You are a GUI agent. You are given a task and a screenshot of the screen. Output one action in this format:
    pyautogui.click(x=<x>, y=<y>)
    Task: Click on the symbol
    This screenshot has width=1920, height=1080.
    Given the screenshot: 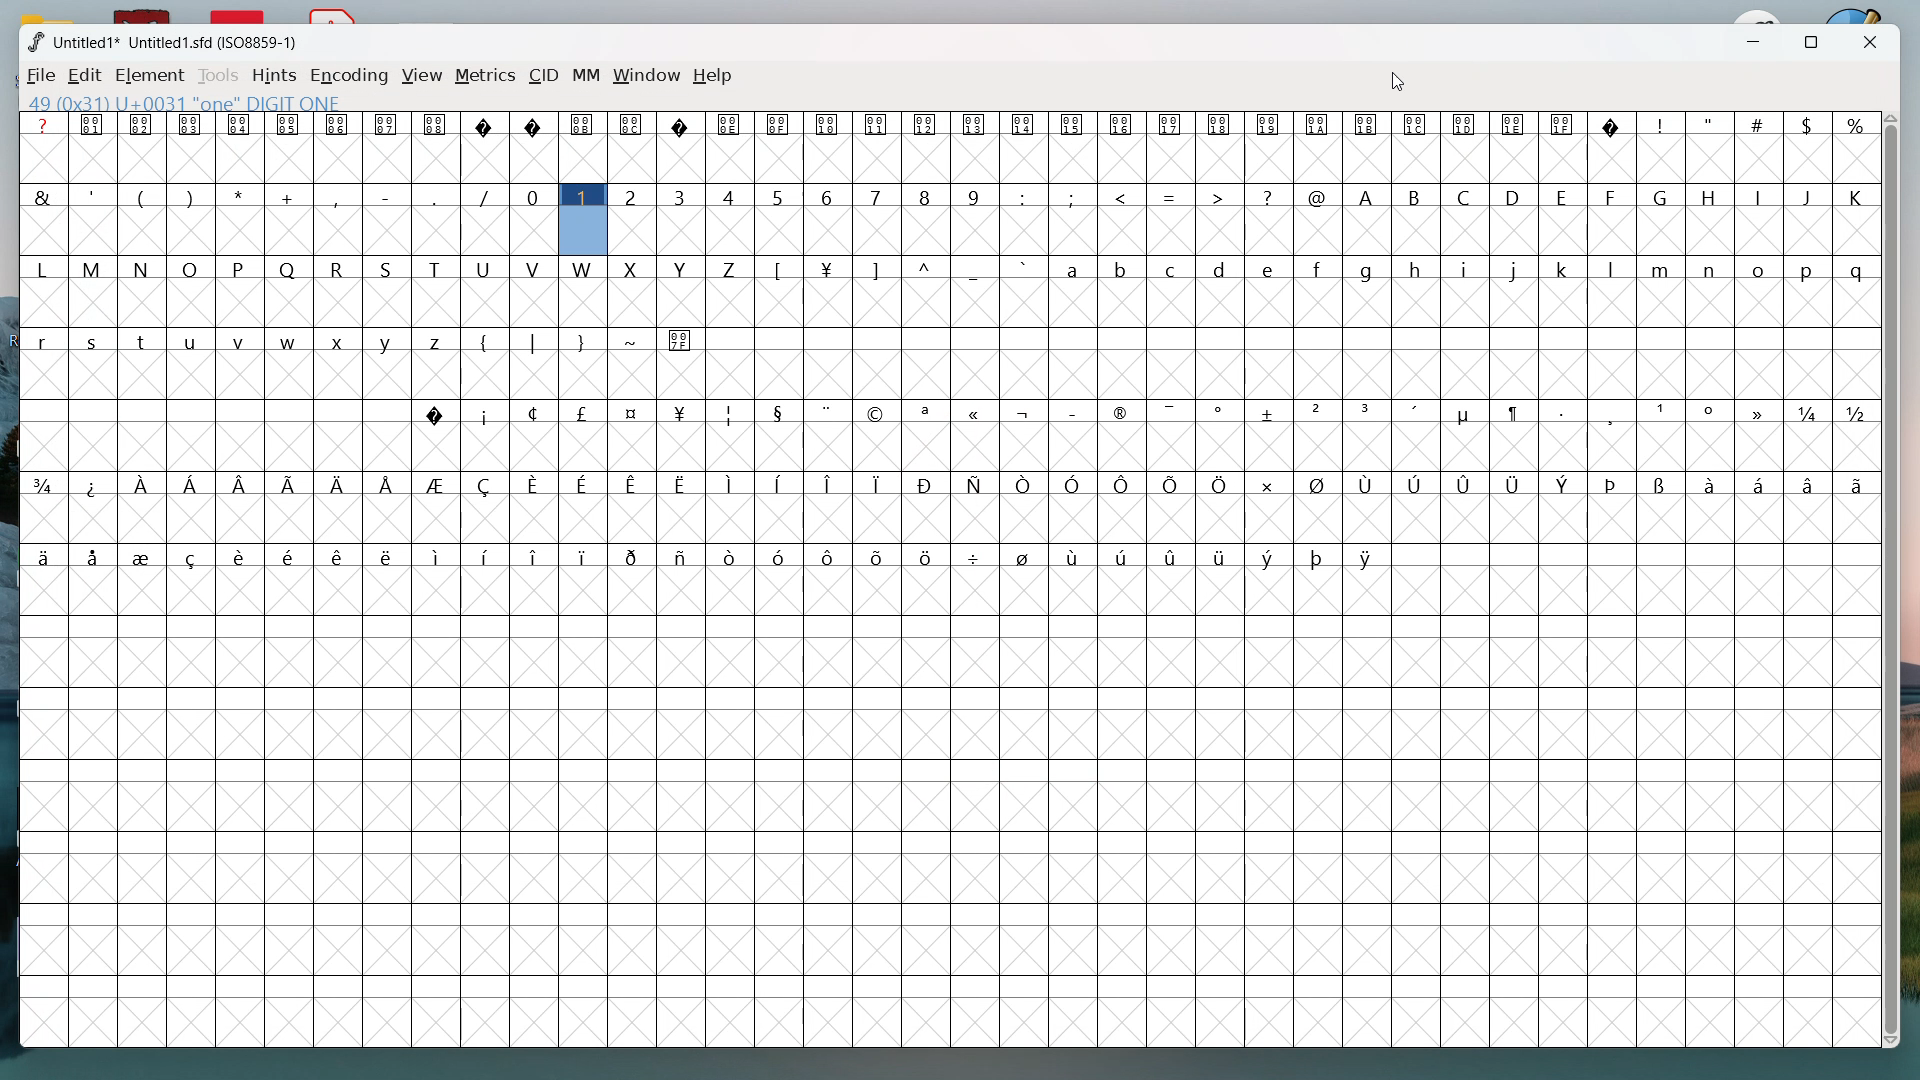 What is the action you would take?
    pyautogui.click(x=879, y=482)
    